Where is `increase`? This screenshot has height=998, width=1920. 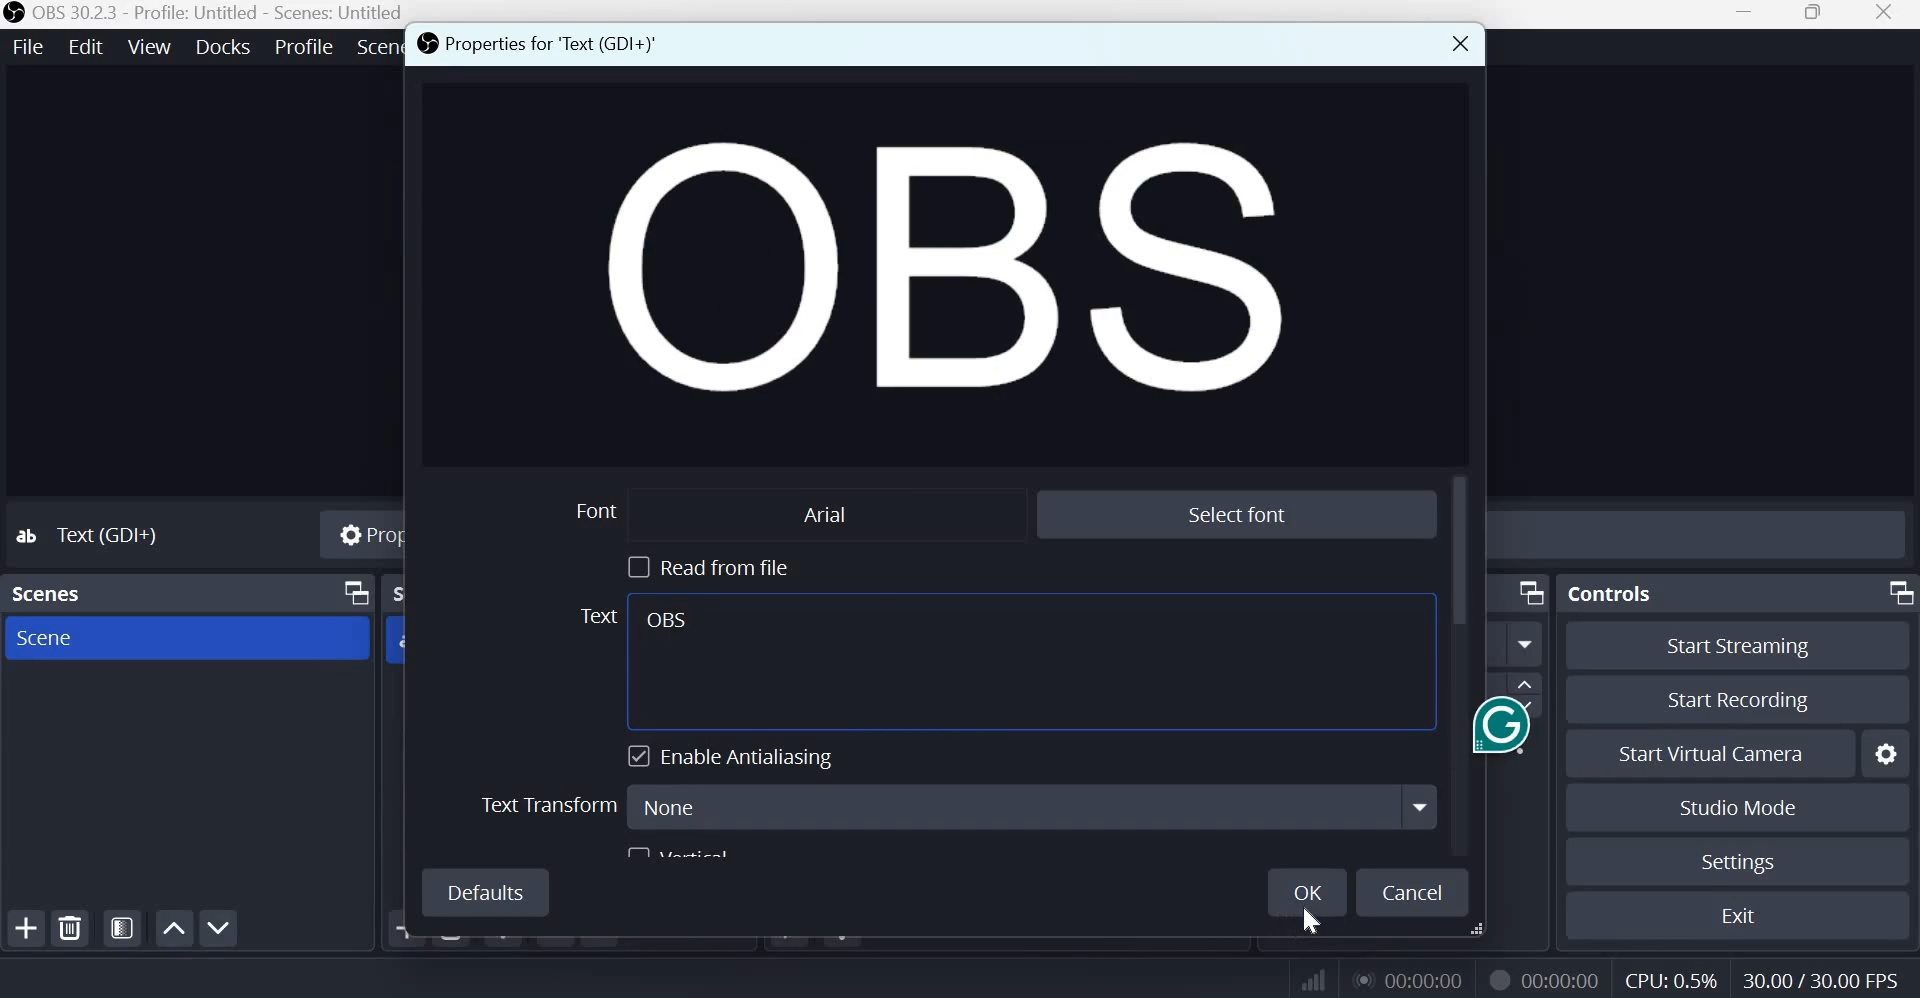
increase is located at coordinates (1526, 684).